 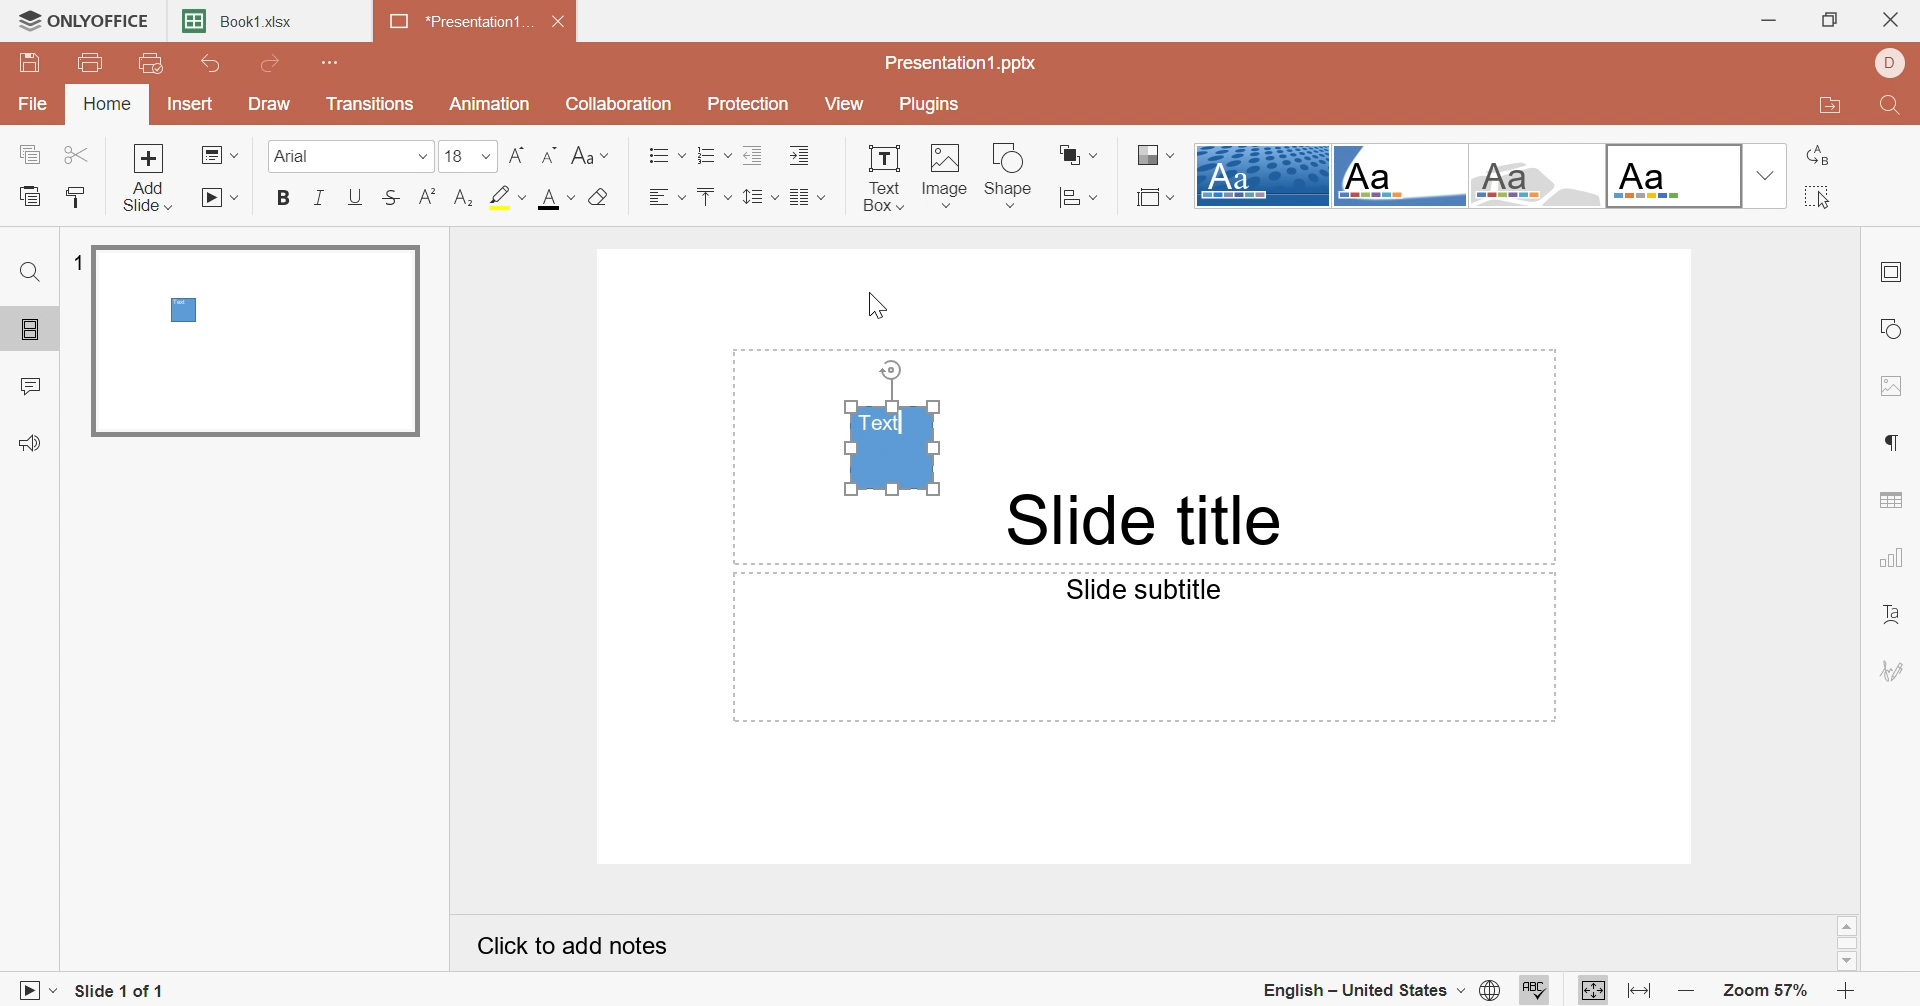 What do you see at coordinates (1592, 991) in the screenshot?
I see `Fit to slide` at bounding box center [1592, 991].